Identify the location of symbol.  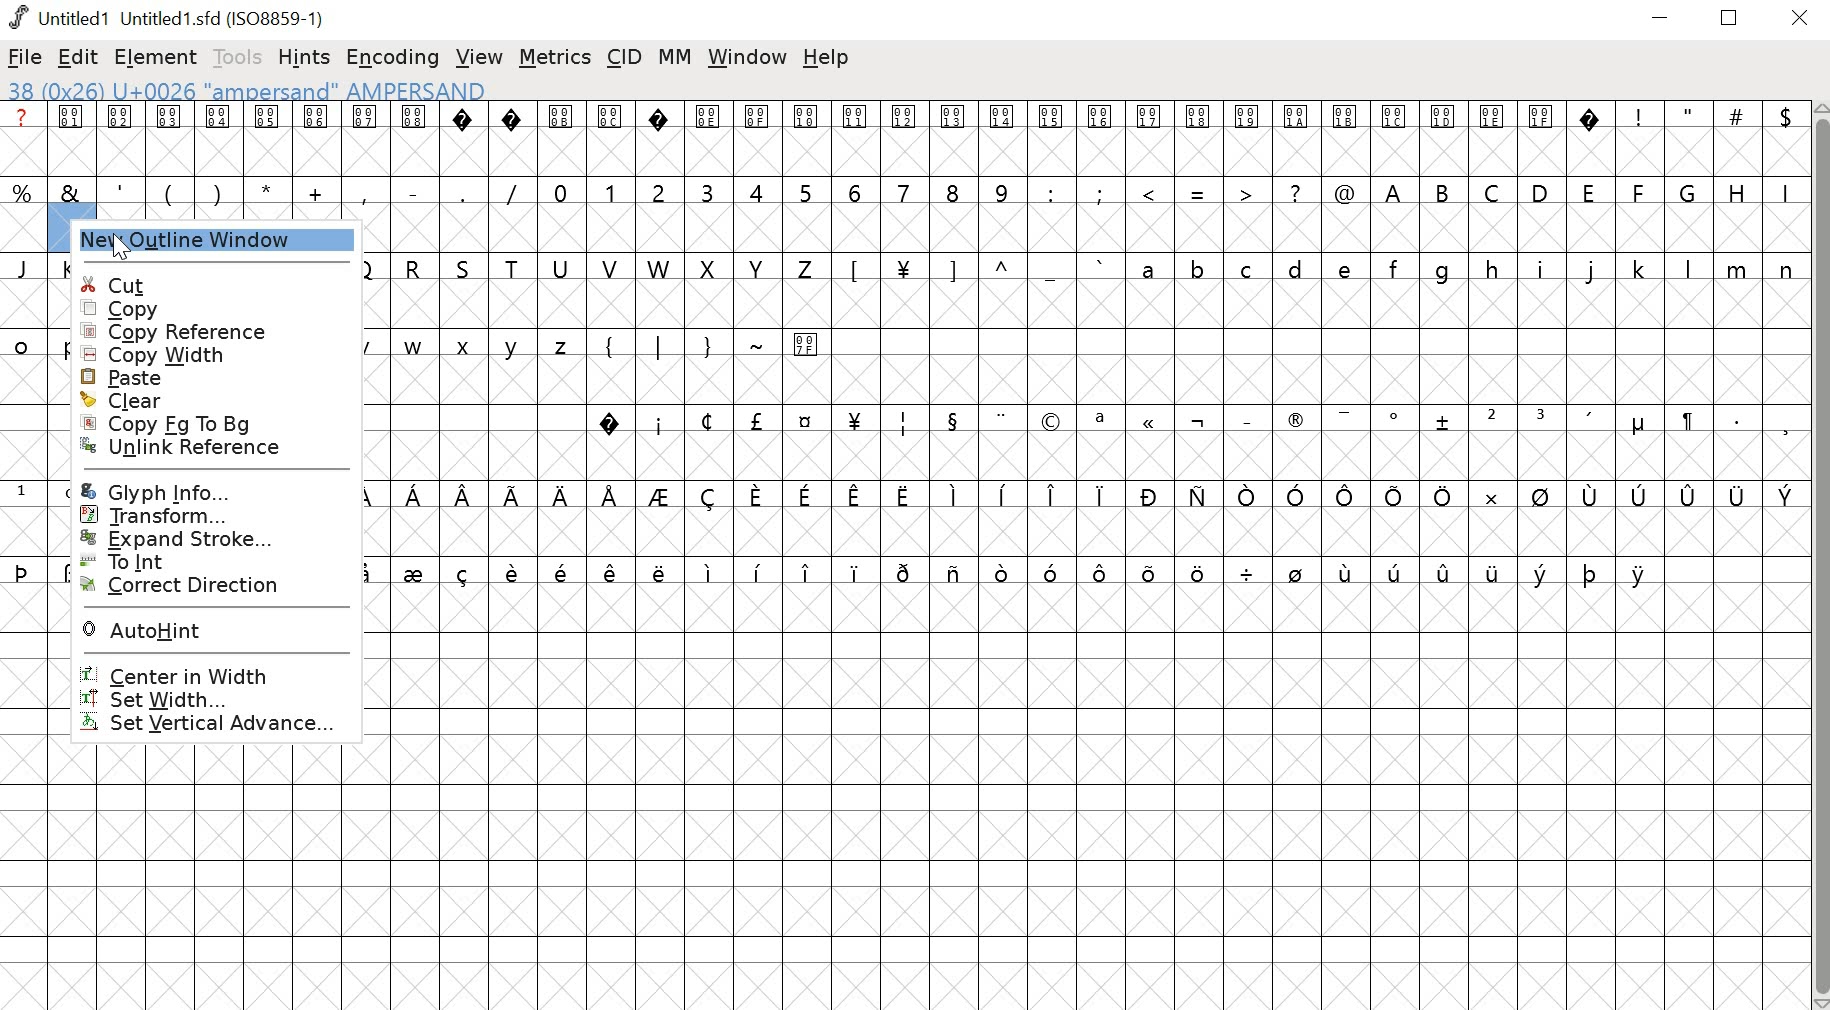
(1198, 421).